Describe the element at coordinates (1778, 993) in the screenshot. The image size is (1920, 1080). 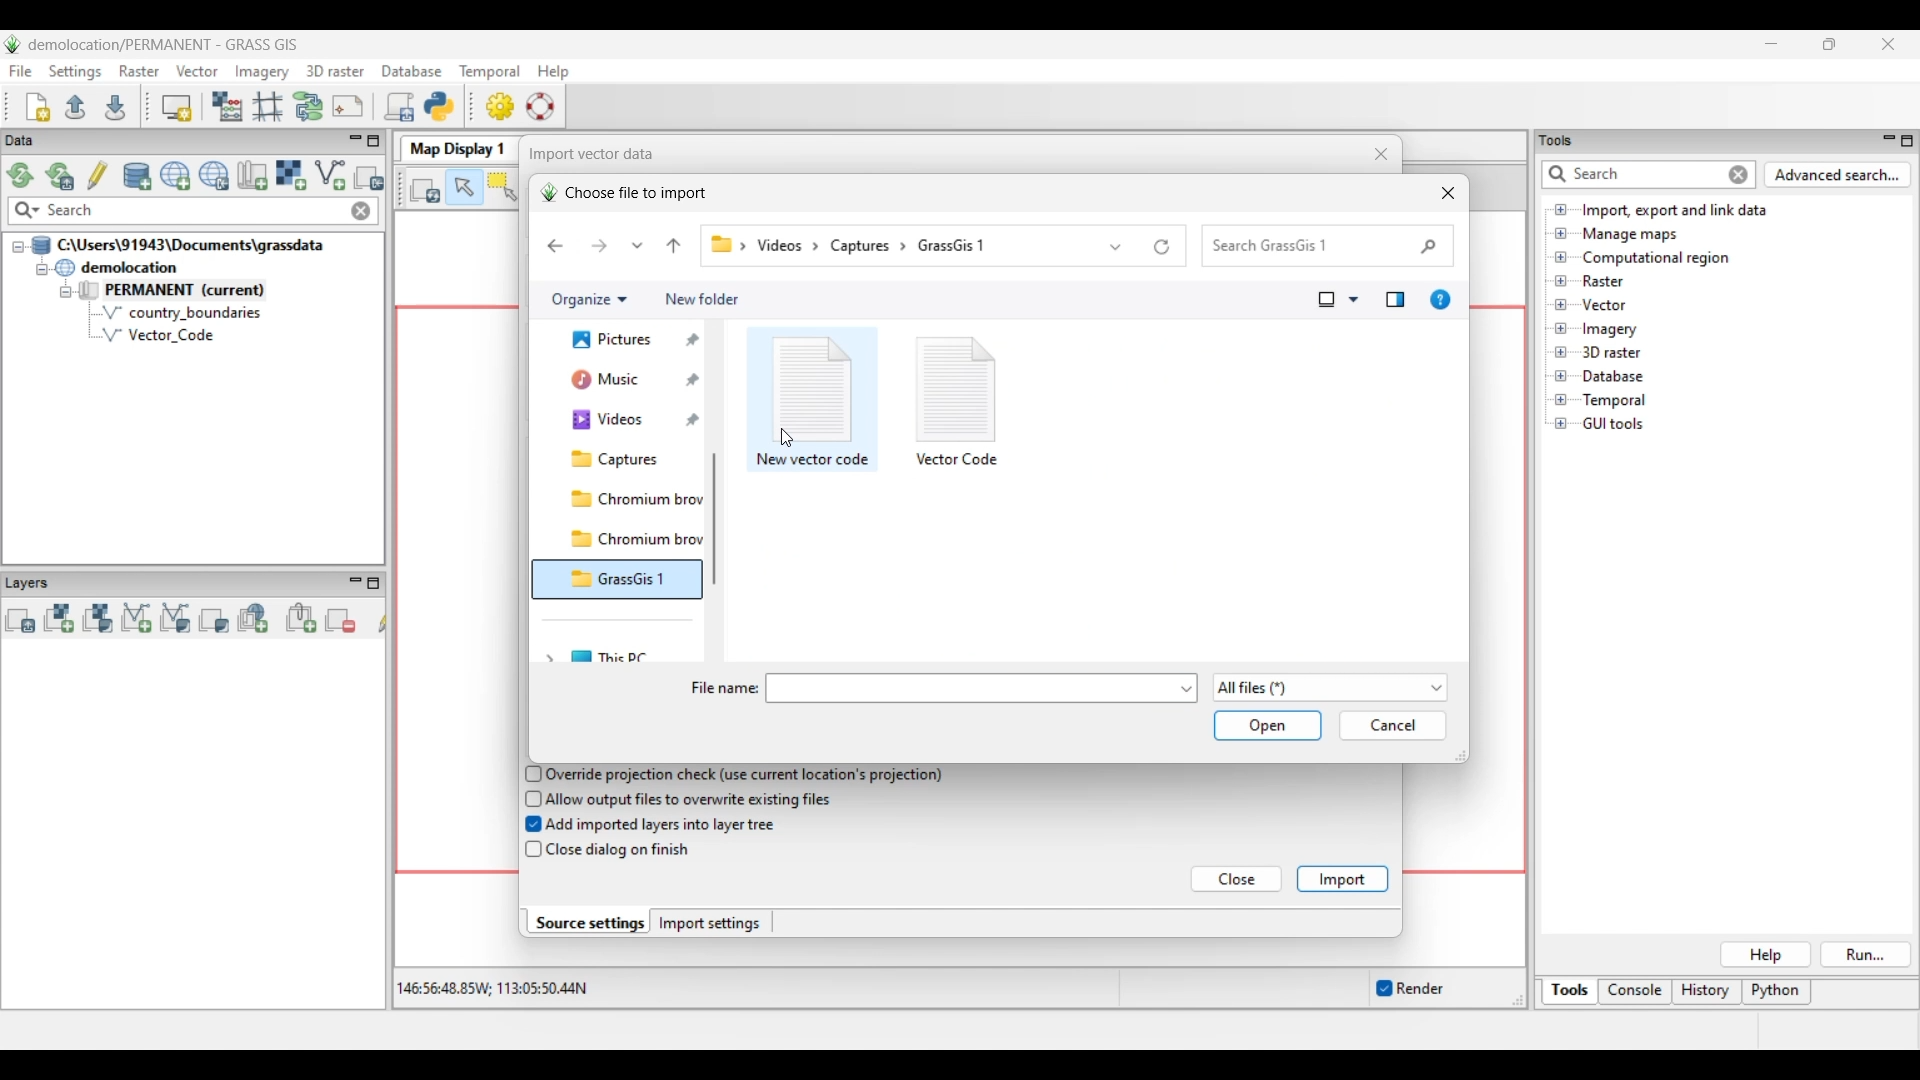
I see `Python` at that location.